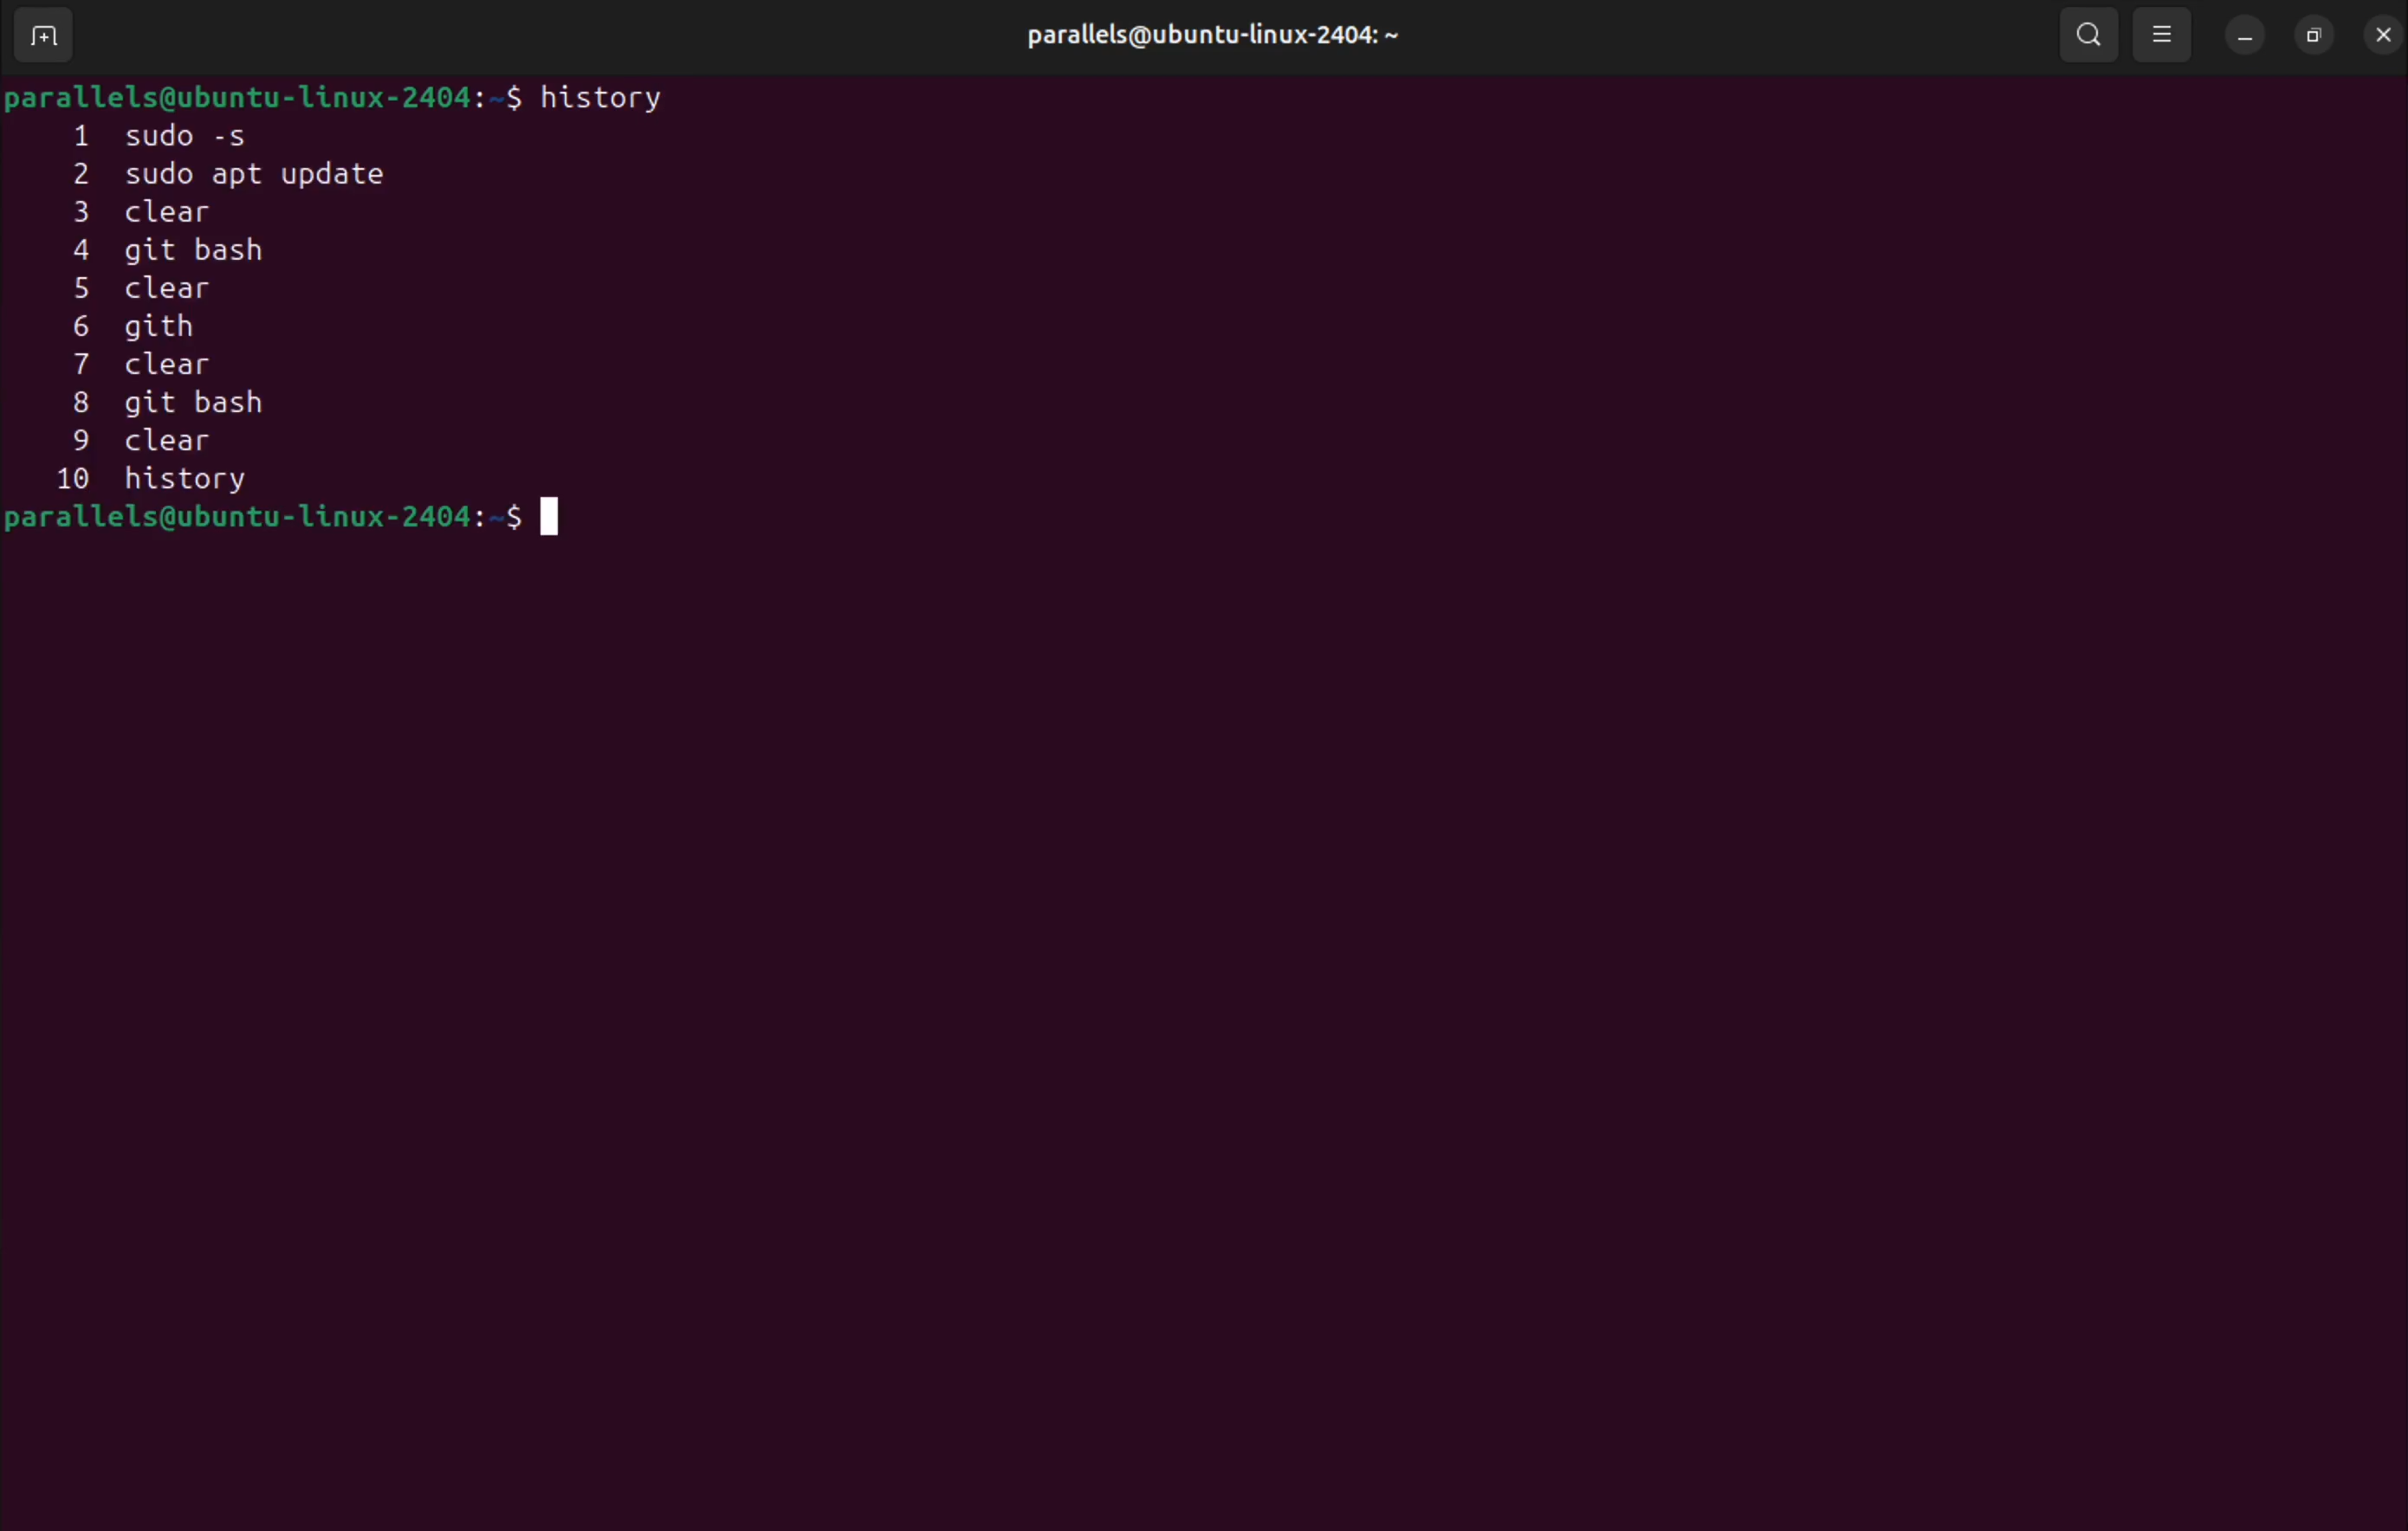 The height and width of the screenshot is (1531, 2408). Describe the element at coordinates (40, 36) in the screenshot. I see `add new window` at that location.